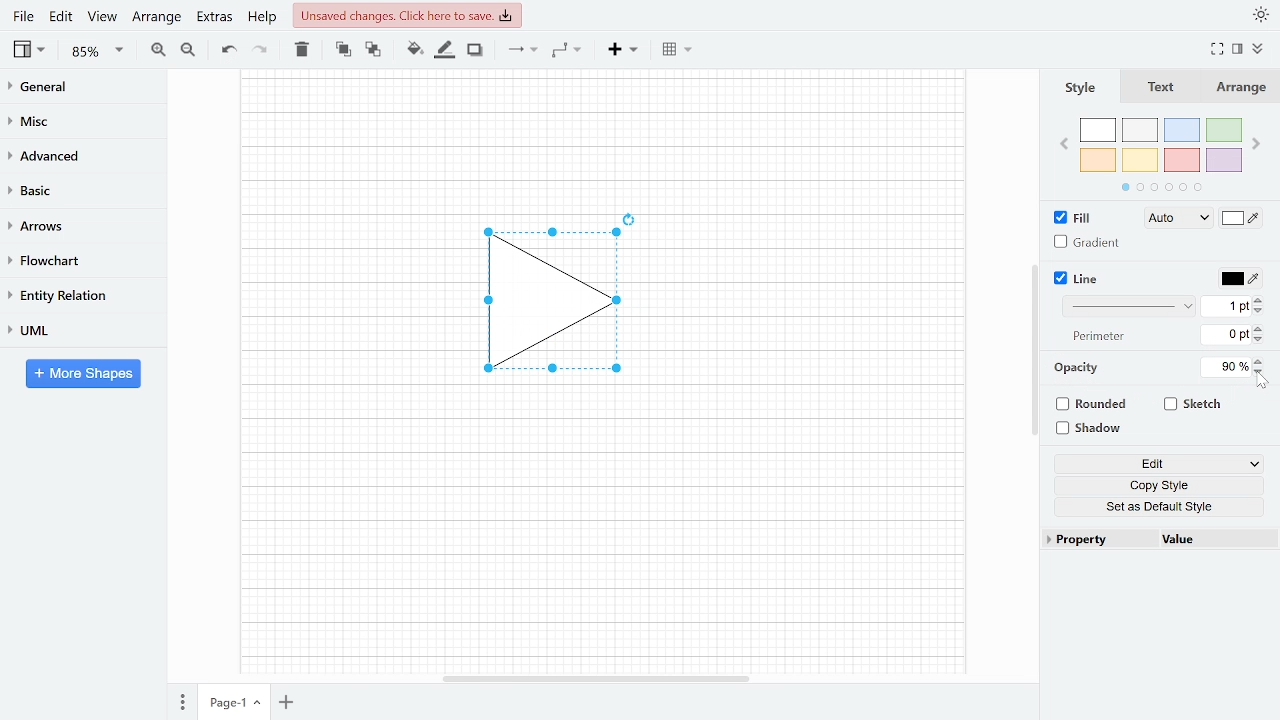  Describe the element at coordinates (223, 703) in the screenshot. I see `Current page` at that location.